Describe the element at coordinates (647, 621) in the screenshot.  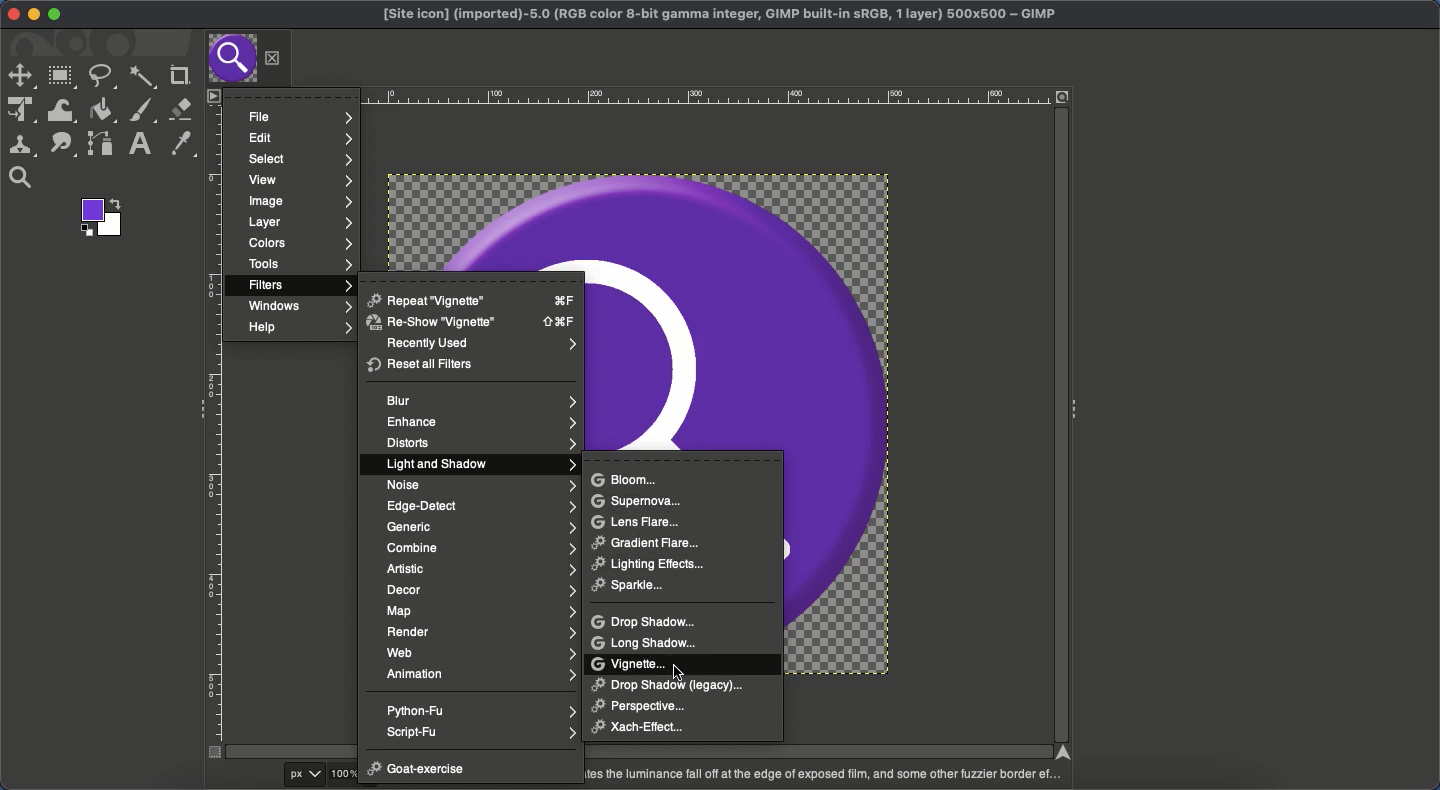
I see `Drop shadow` at that location.